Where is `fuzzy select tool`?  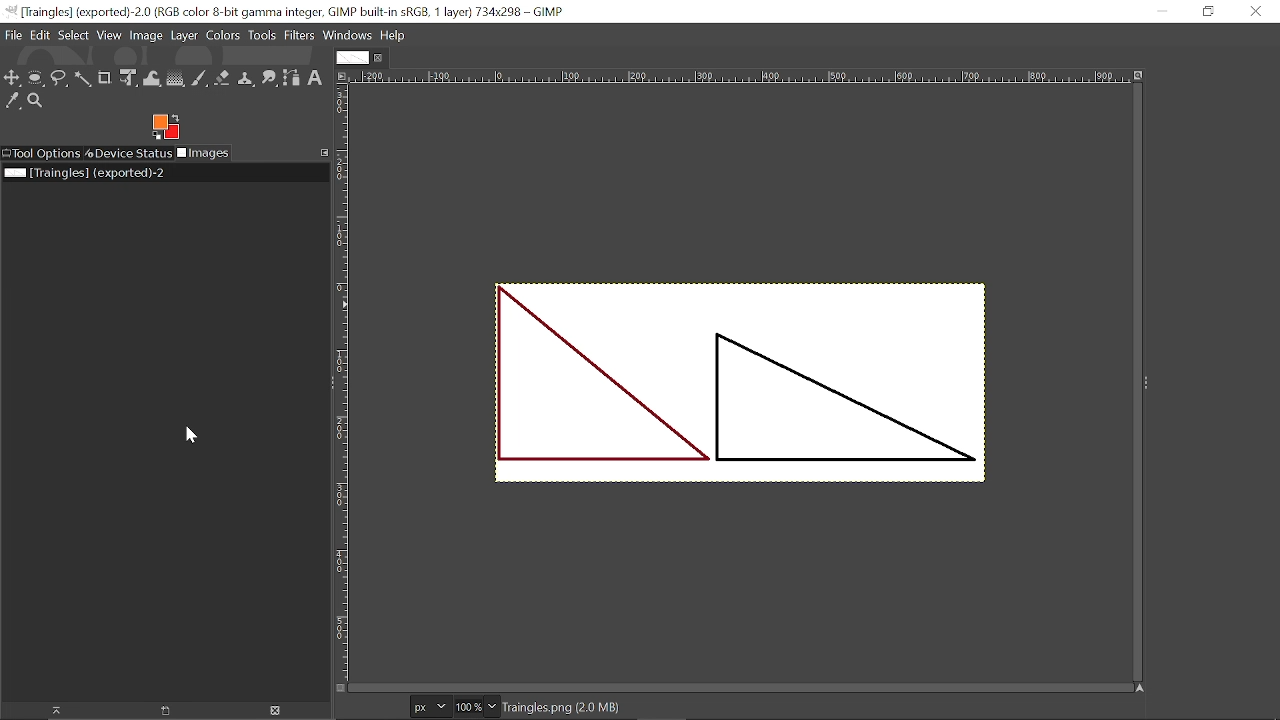
fuzzy select tool is located at coordinates (83, 79).